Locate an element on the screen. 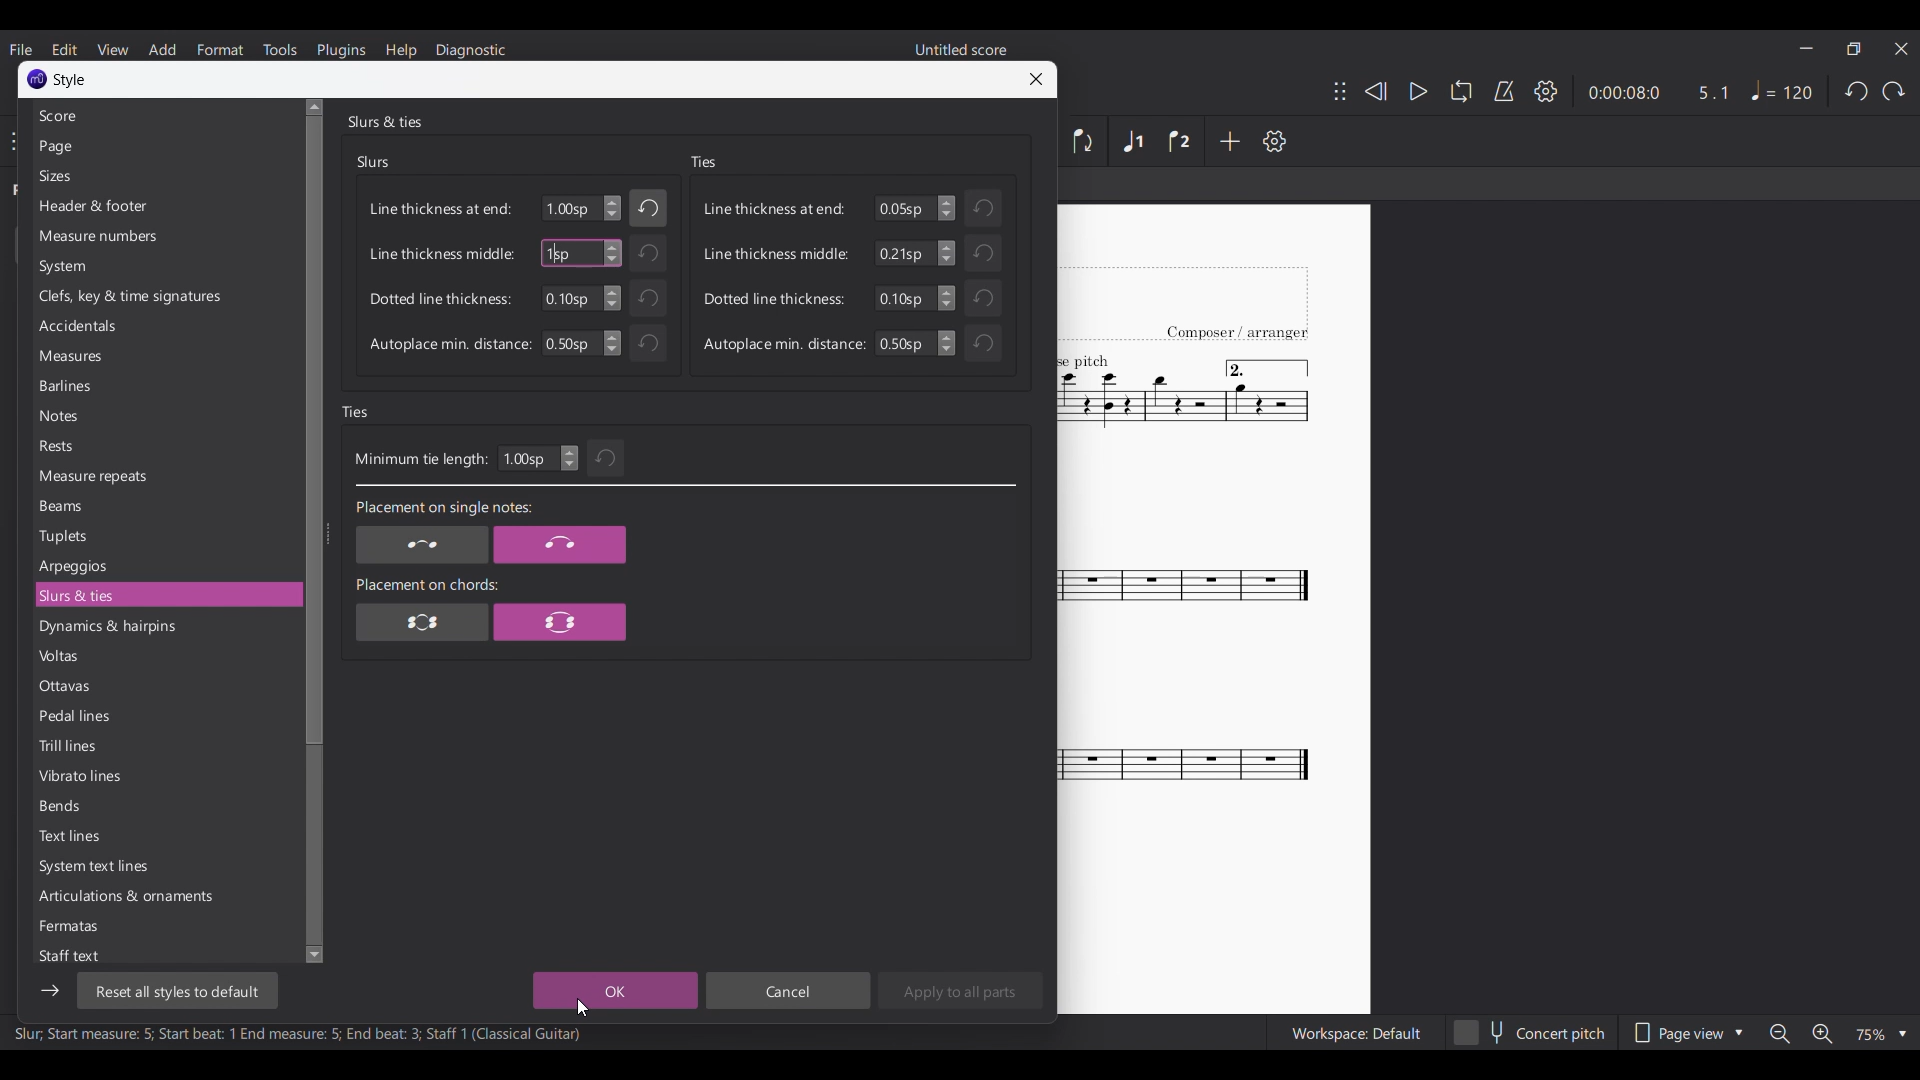 The width and height of the screenshot is (1920, 1080). Settings is located at coordinates (1546, 91).